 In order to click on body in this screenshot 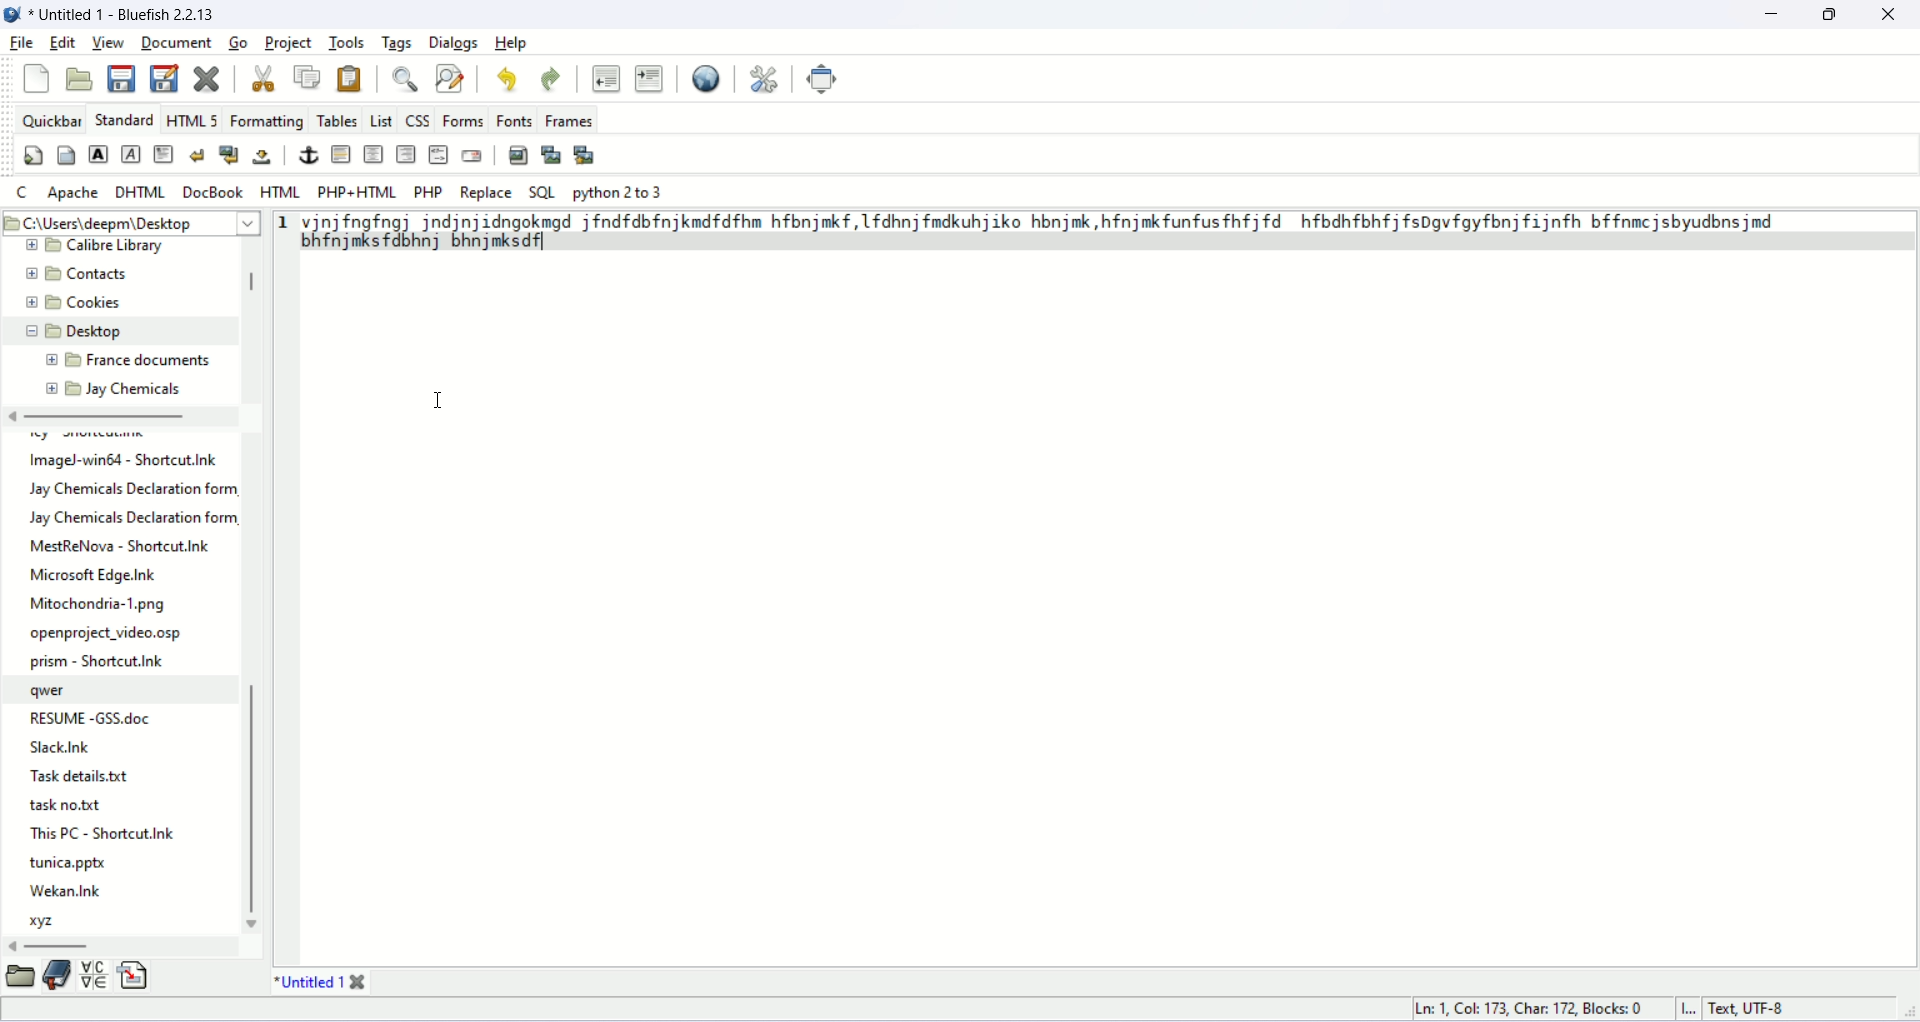, I will do `click(65, 153)`.